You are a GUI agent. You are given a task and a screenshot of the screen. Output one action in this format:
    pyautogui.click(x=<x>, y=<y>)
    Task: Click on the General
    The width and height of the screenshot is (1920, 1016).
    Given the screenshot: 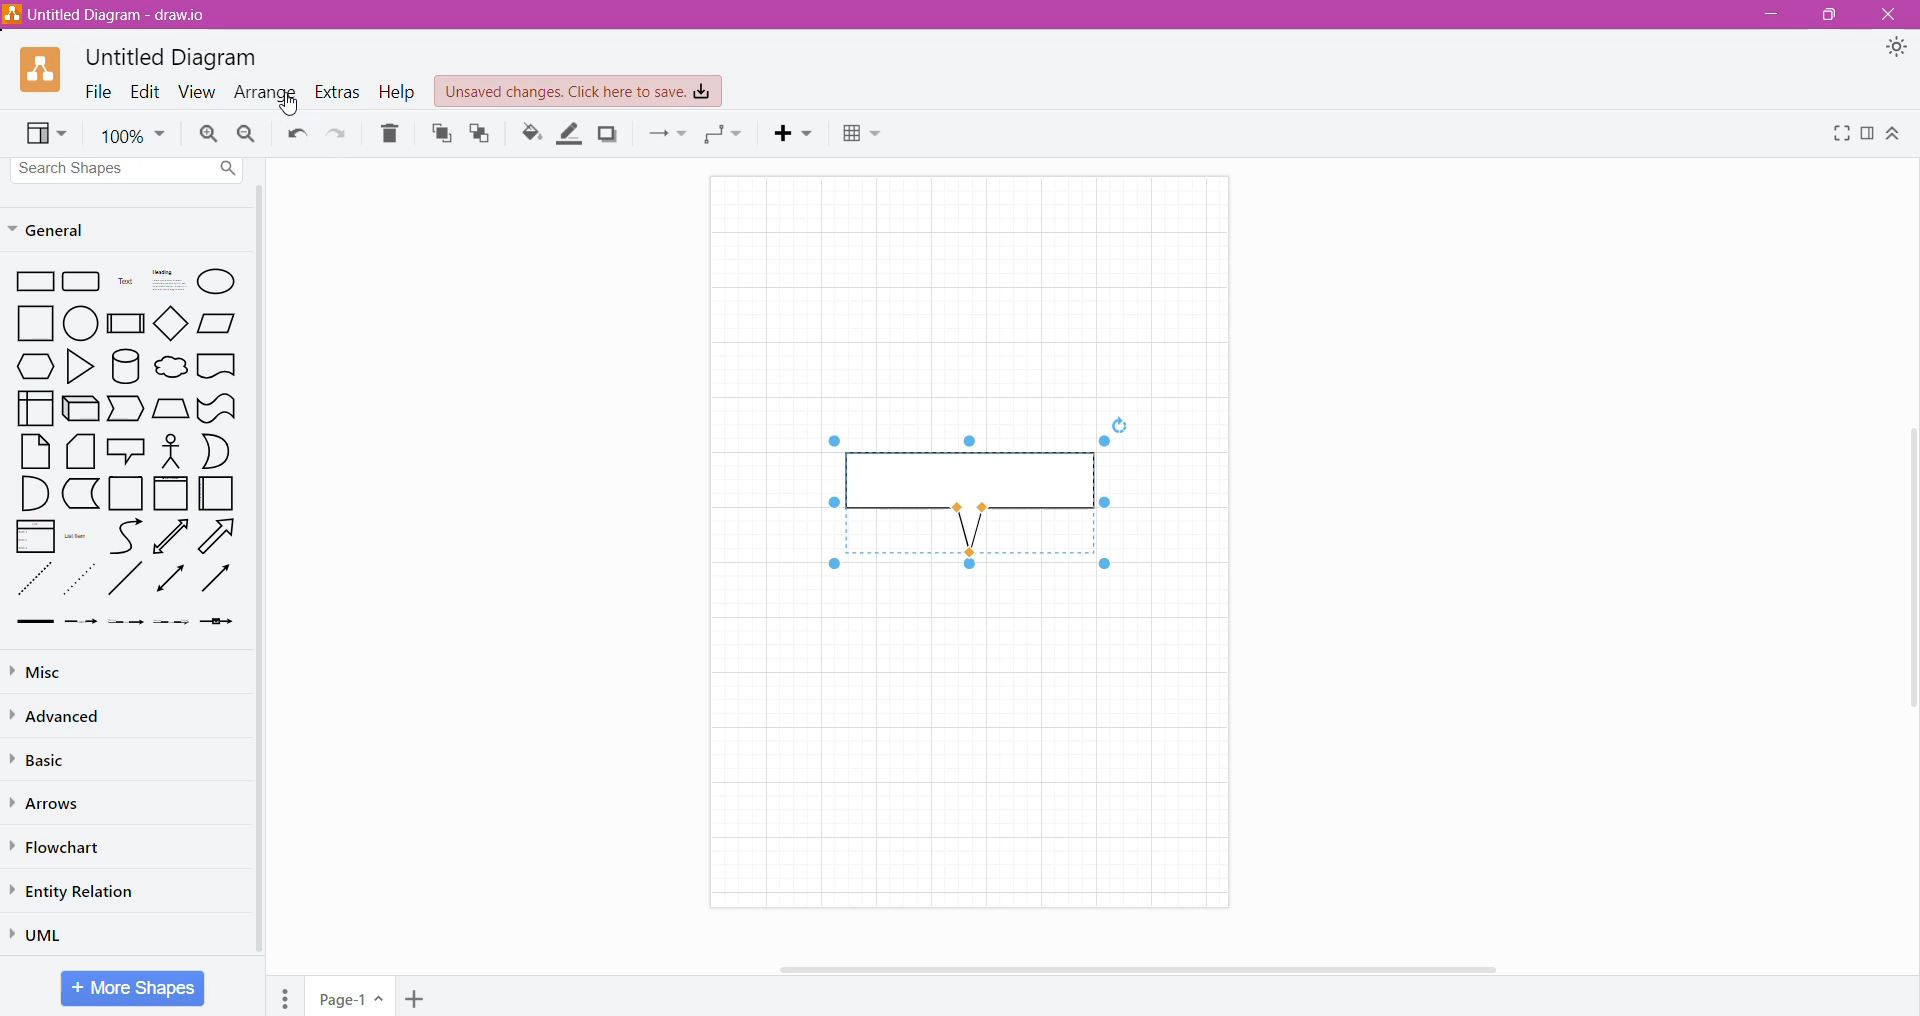 What is the action you would take?
    pyautogui.click(x=60, y=229)
    